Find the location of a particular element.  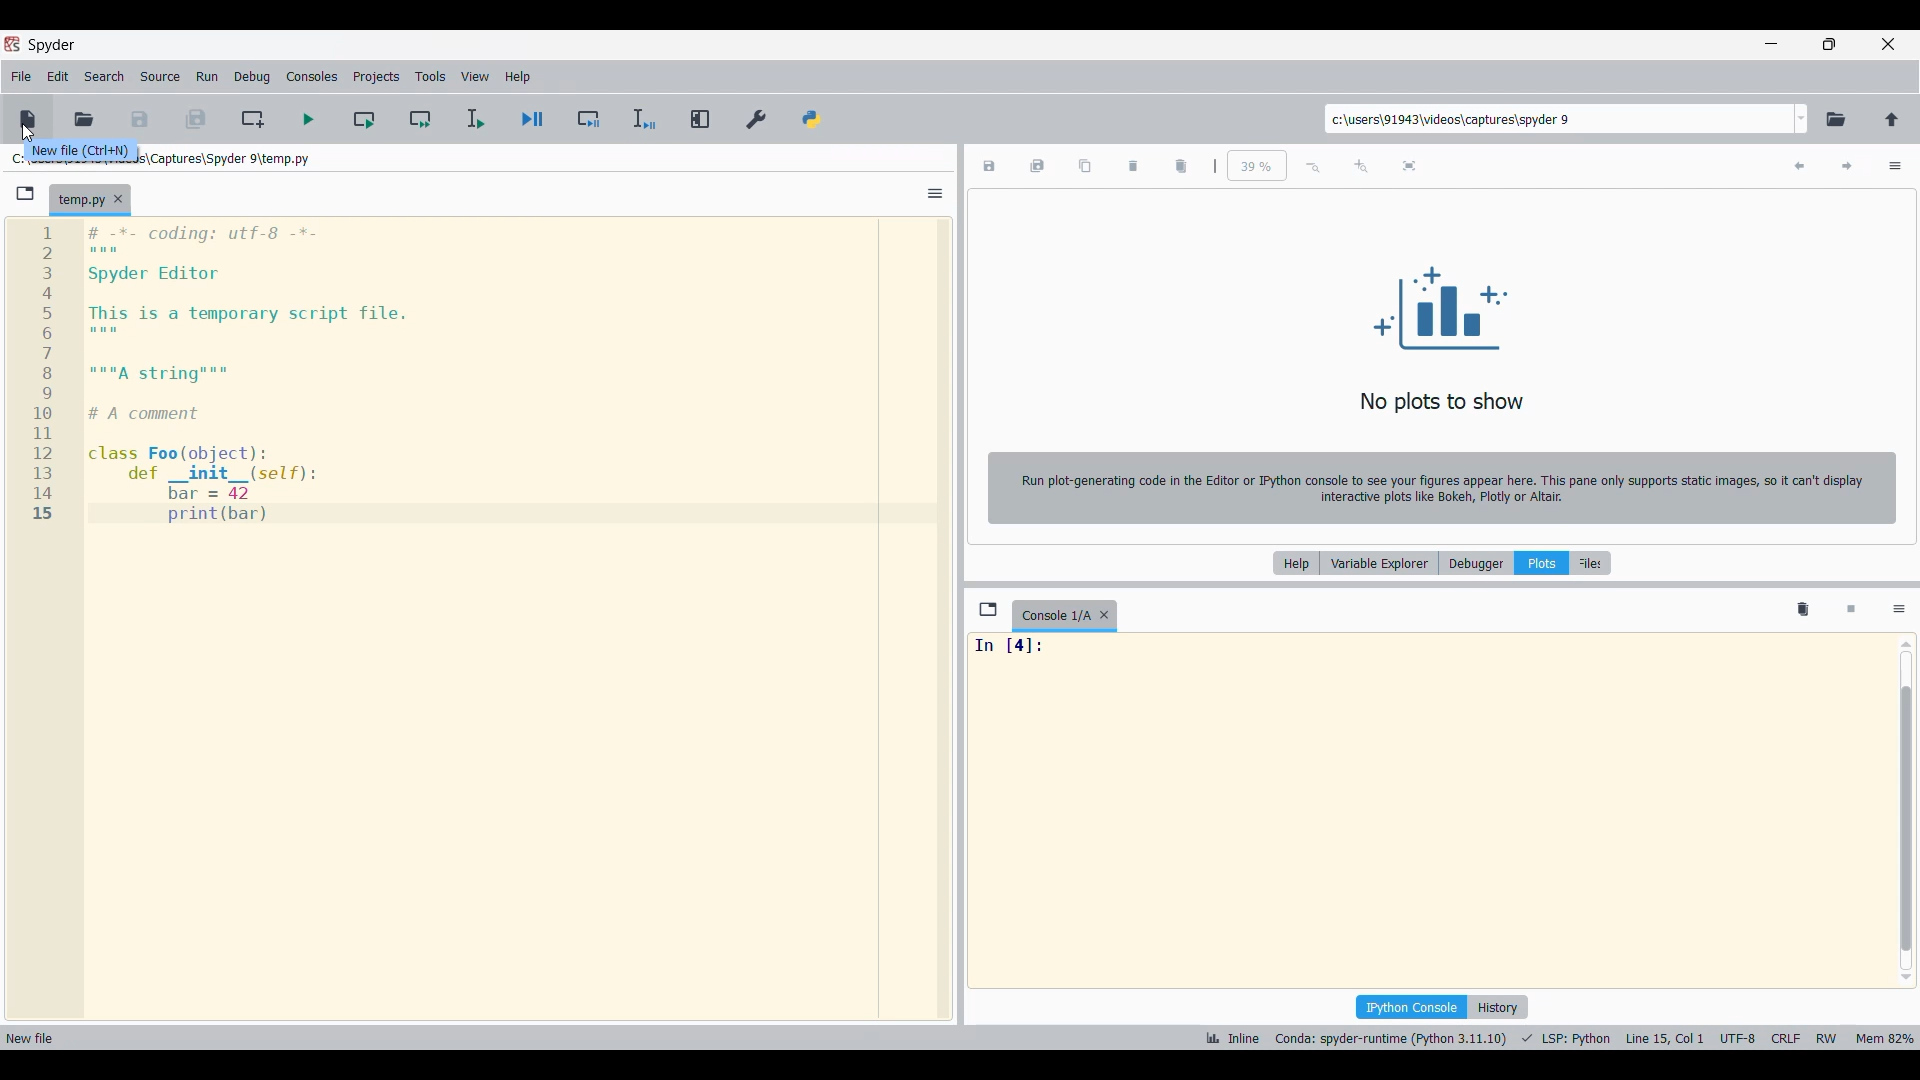

Options is located at coordinates (1896, 166).